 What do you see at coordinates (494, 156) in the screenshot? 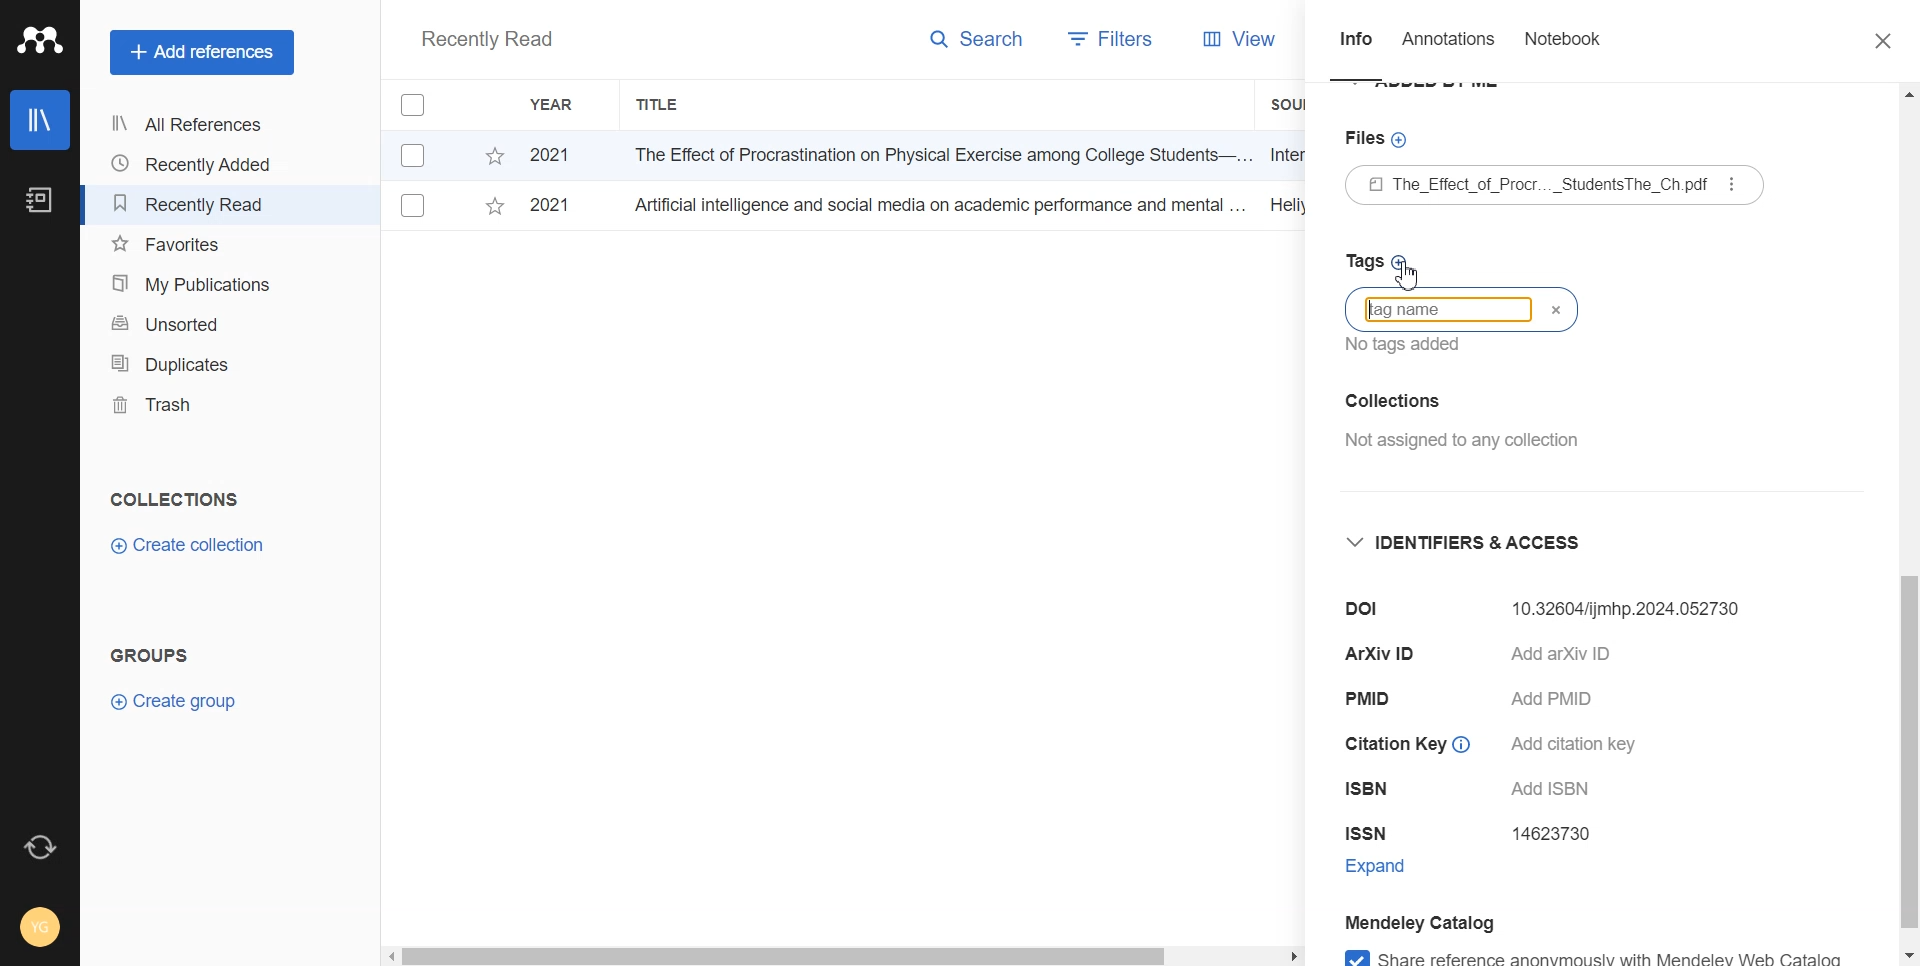
I see `Starred` at bounding box center [494, 156].